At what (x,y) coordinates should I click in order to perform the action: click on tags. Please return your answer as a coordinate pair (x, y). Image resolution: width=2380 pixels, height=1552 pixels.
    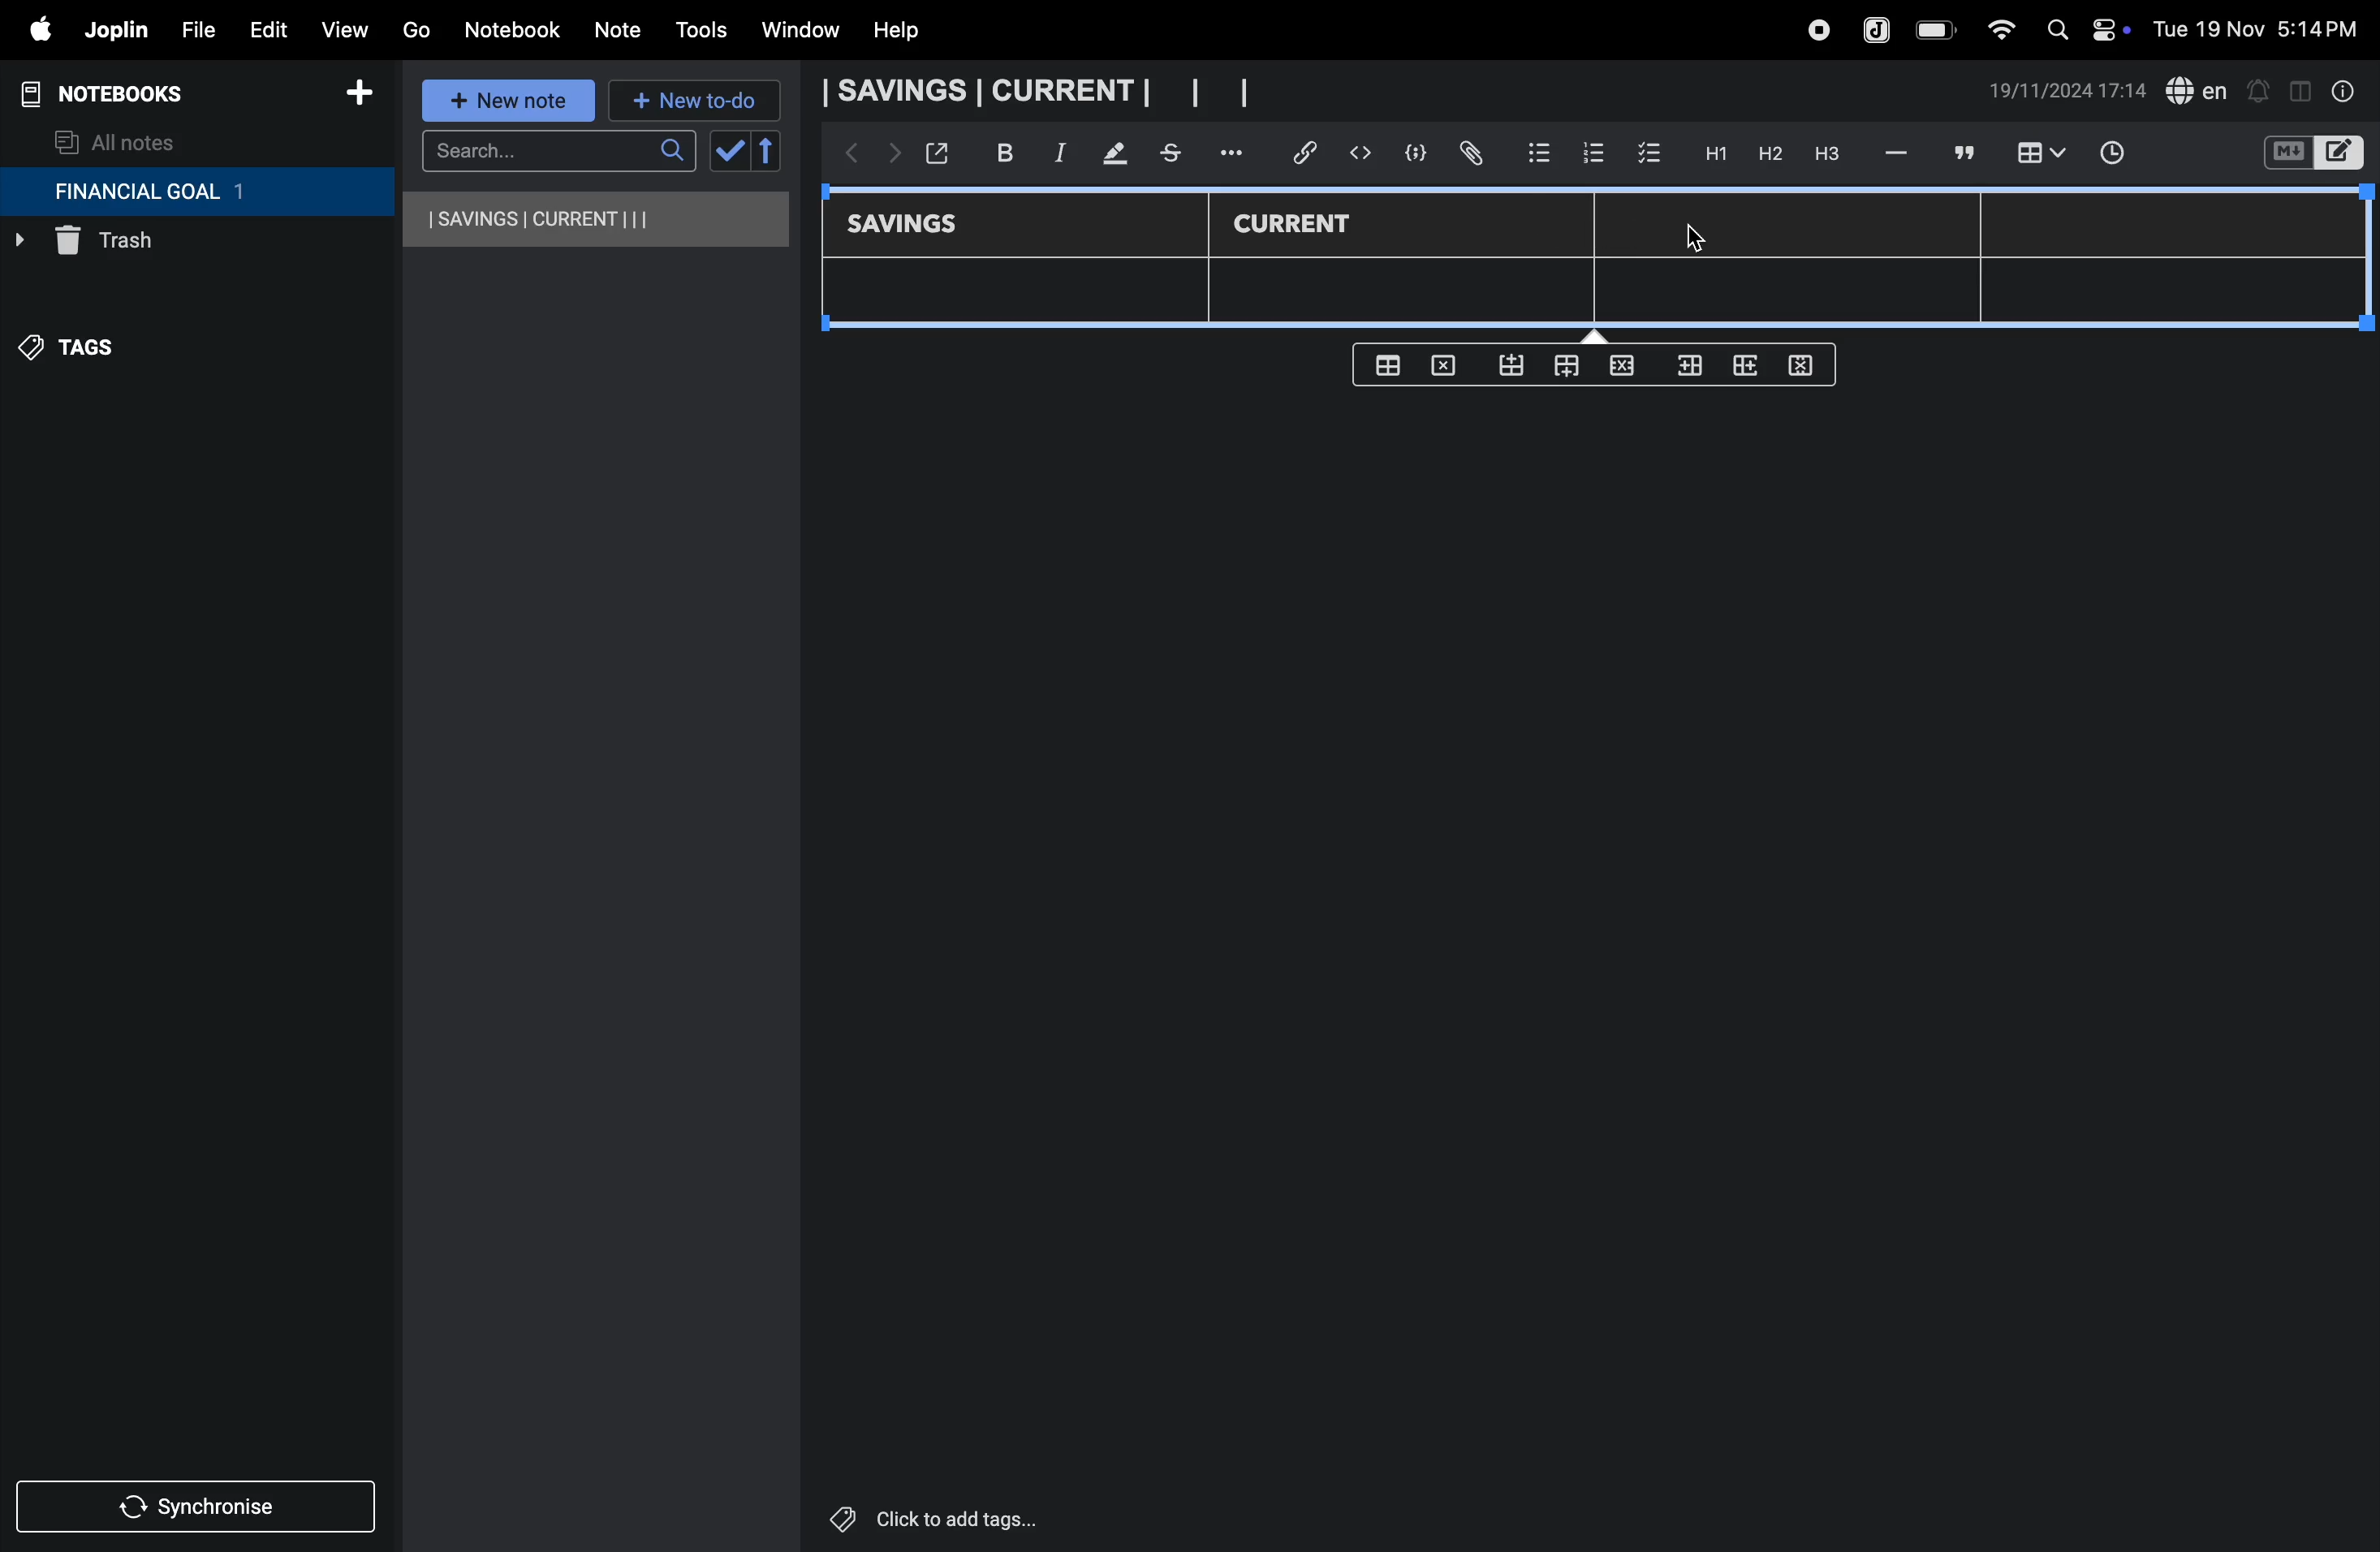
    Looking at the image, I should click on (81, 357).